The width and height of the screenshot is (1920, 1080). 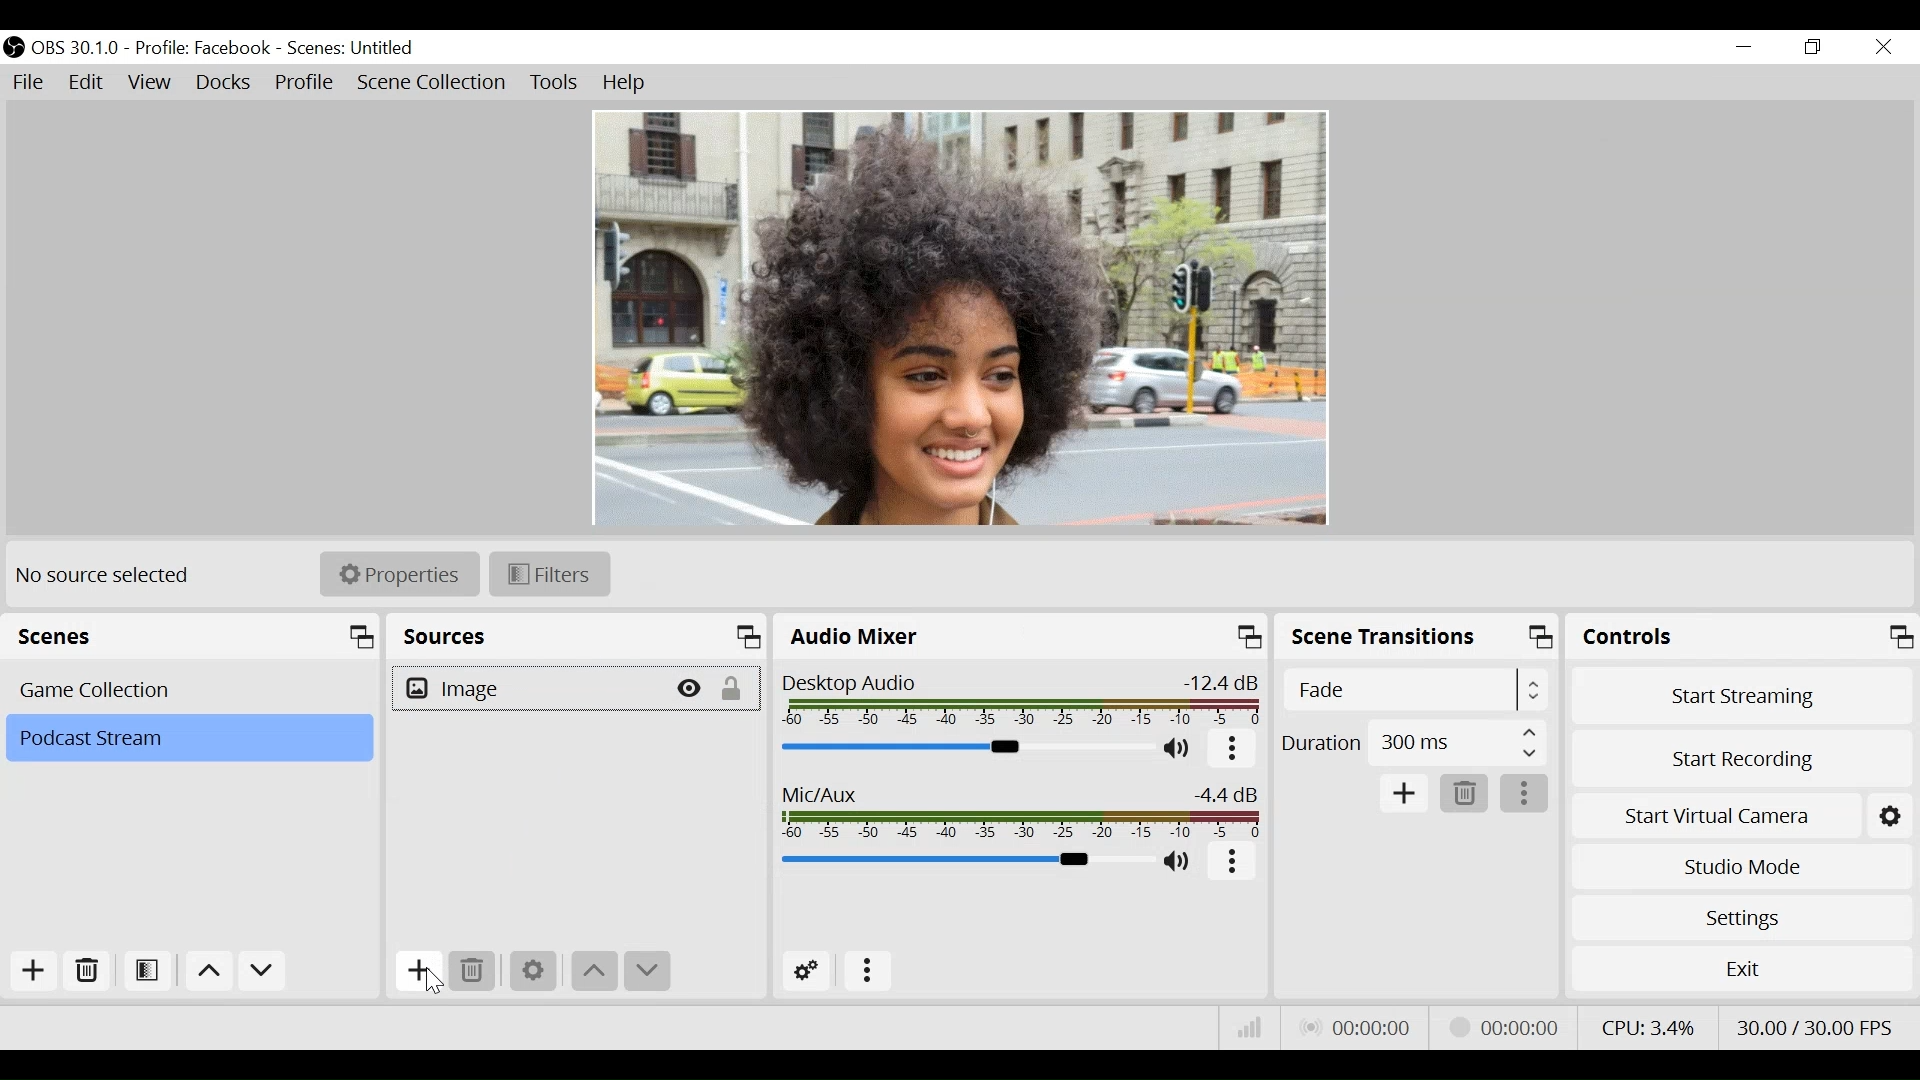 What do you see at coordinates (153, 85) in the screenshot?
I see `View` at bounding box center [153, 85].